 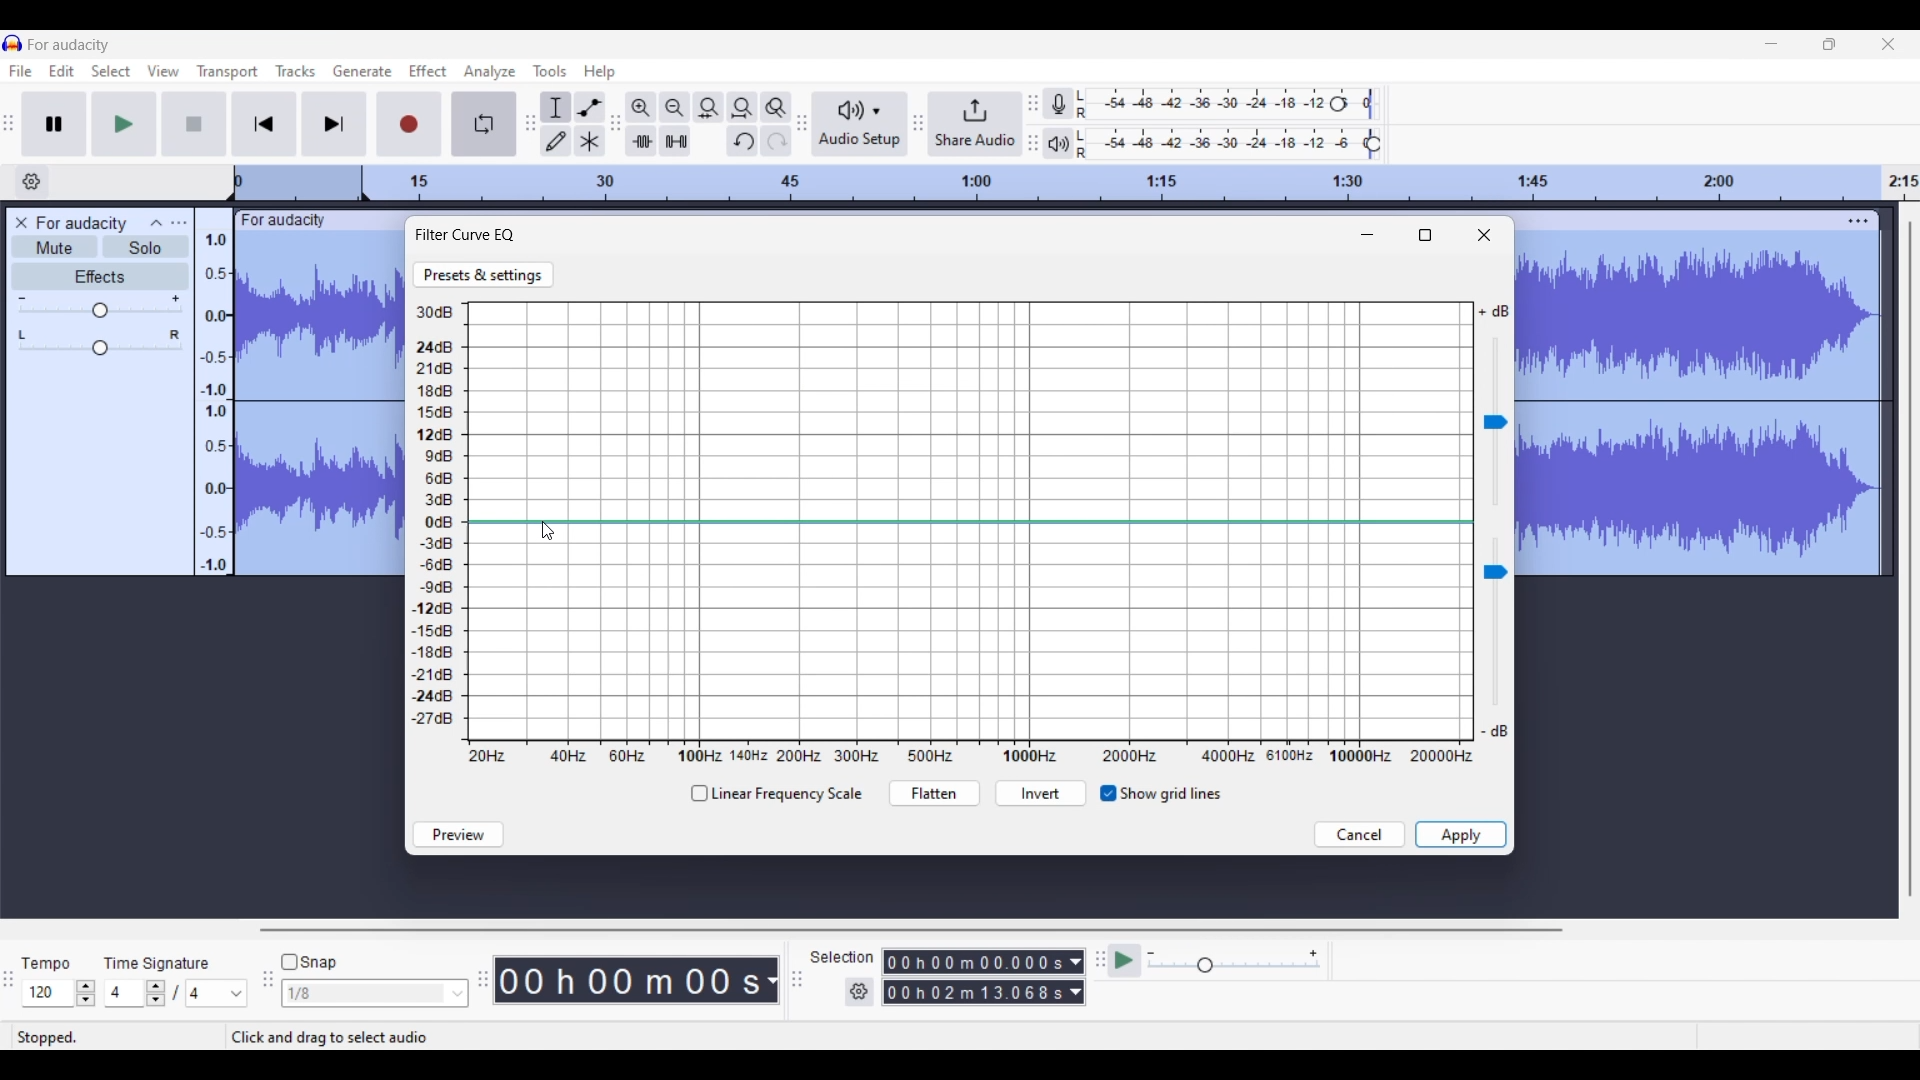 What do you see at coordinates (708, 107) in the screenshot?
I see `Fit selection to width` at bounding box center [708, 107].